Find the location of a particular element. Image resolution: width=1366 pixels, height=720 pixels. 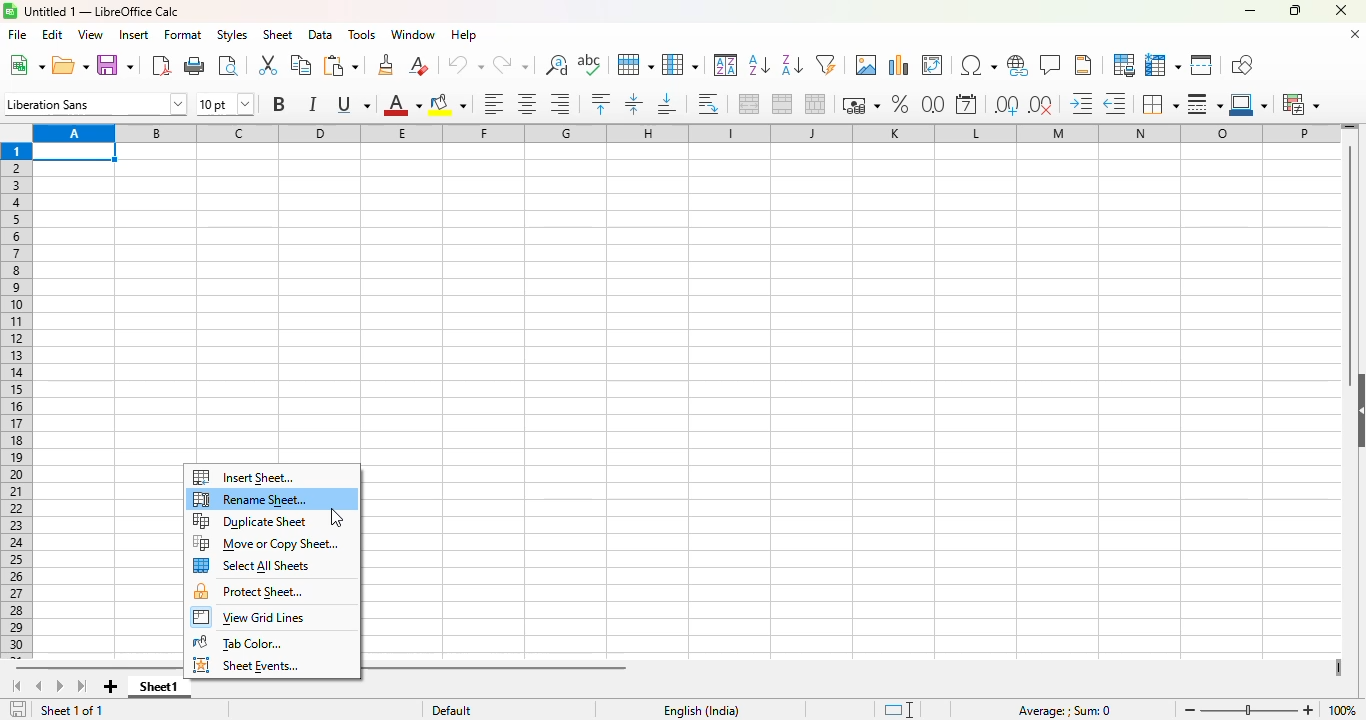

italic is located at coordinates (312, 104).